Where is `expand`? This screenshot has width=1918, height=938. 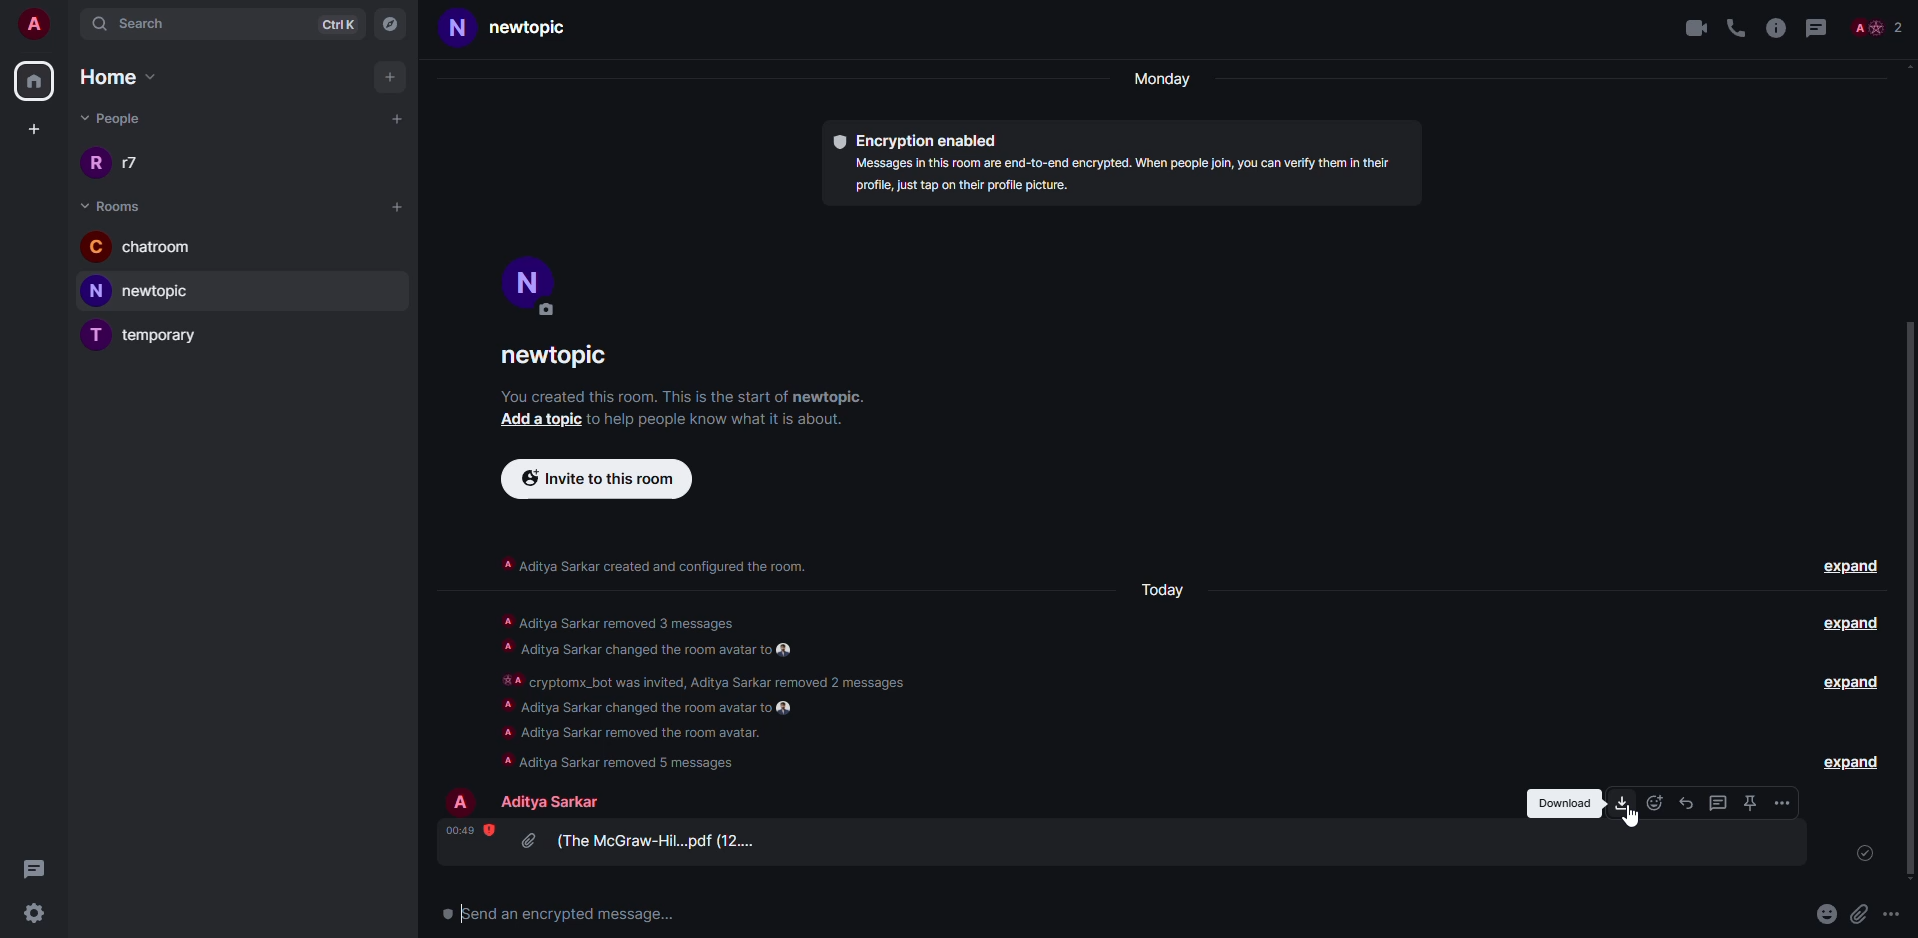
expand is located at coordinates (1852, 683).